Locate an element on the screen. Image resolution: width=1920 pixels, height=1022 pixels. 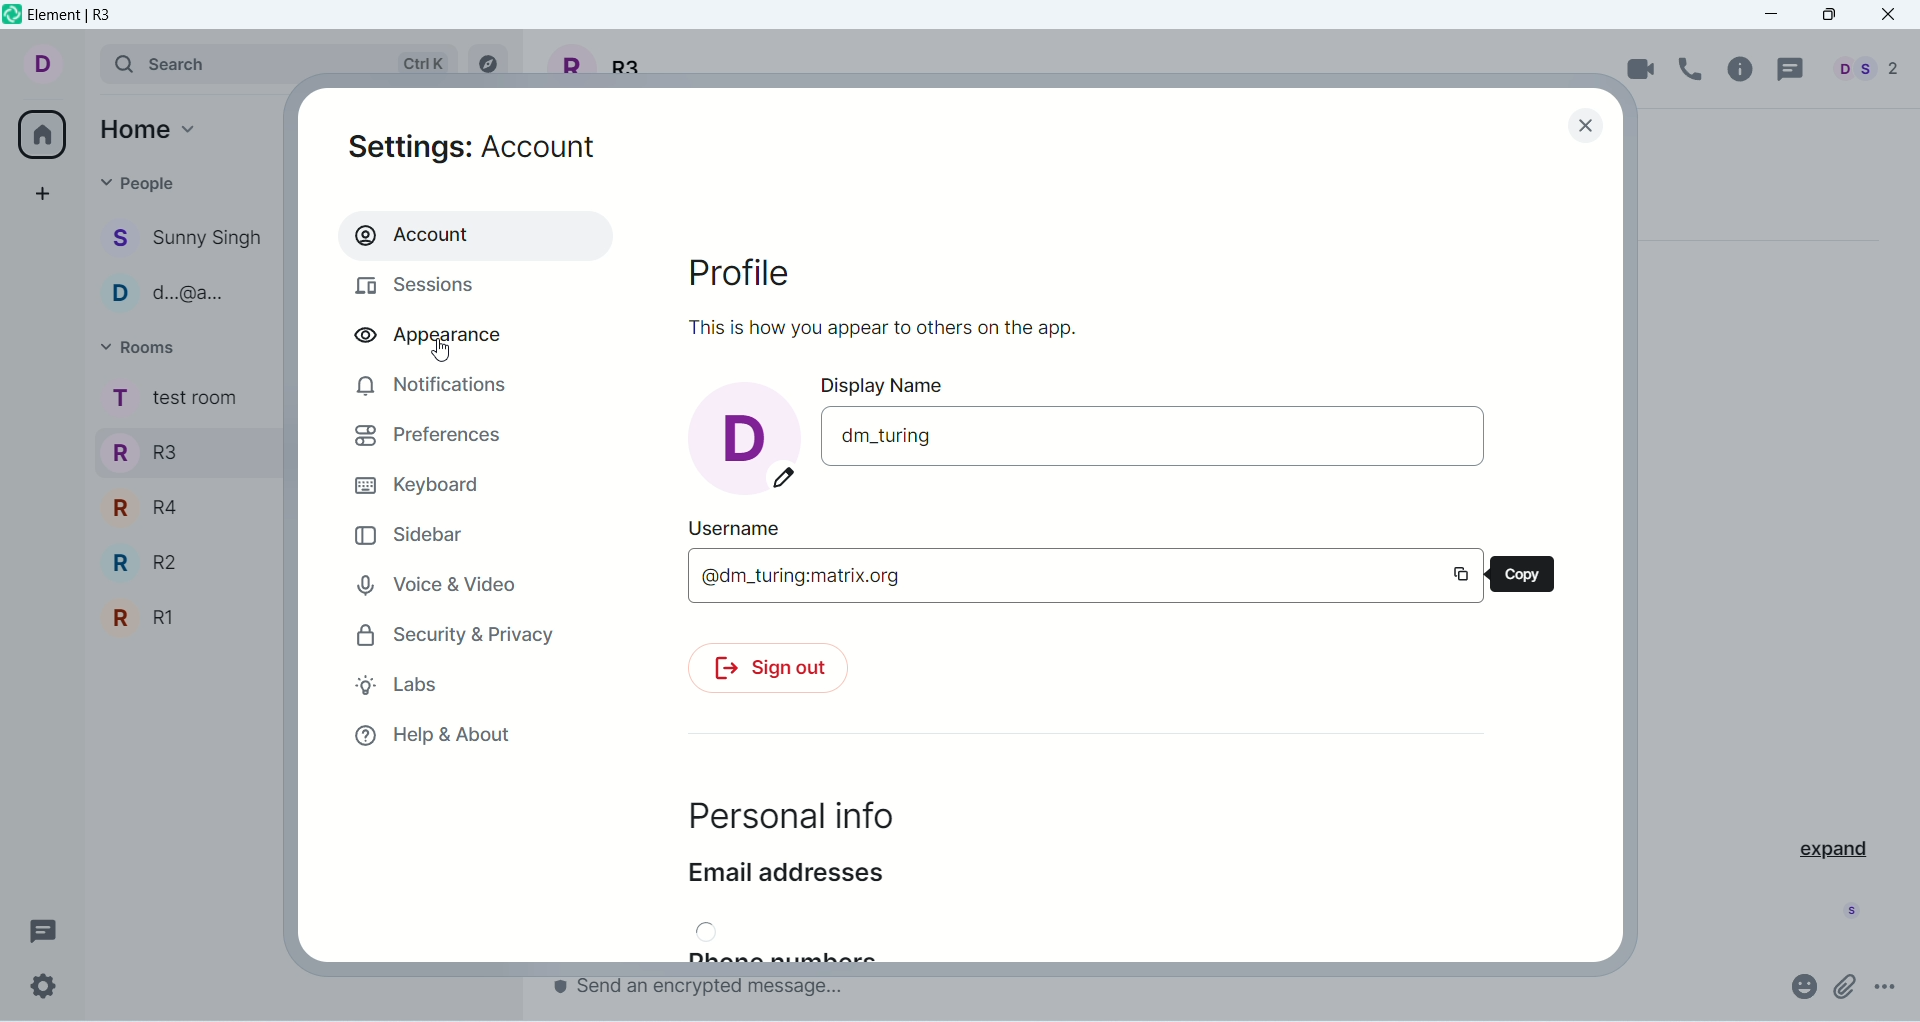
profile is located at coordinates (758, 278).